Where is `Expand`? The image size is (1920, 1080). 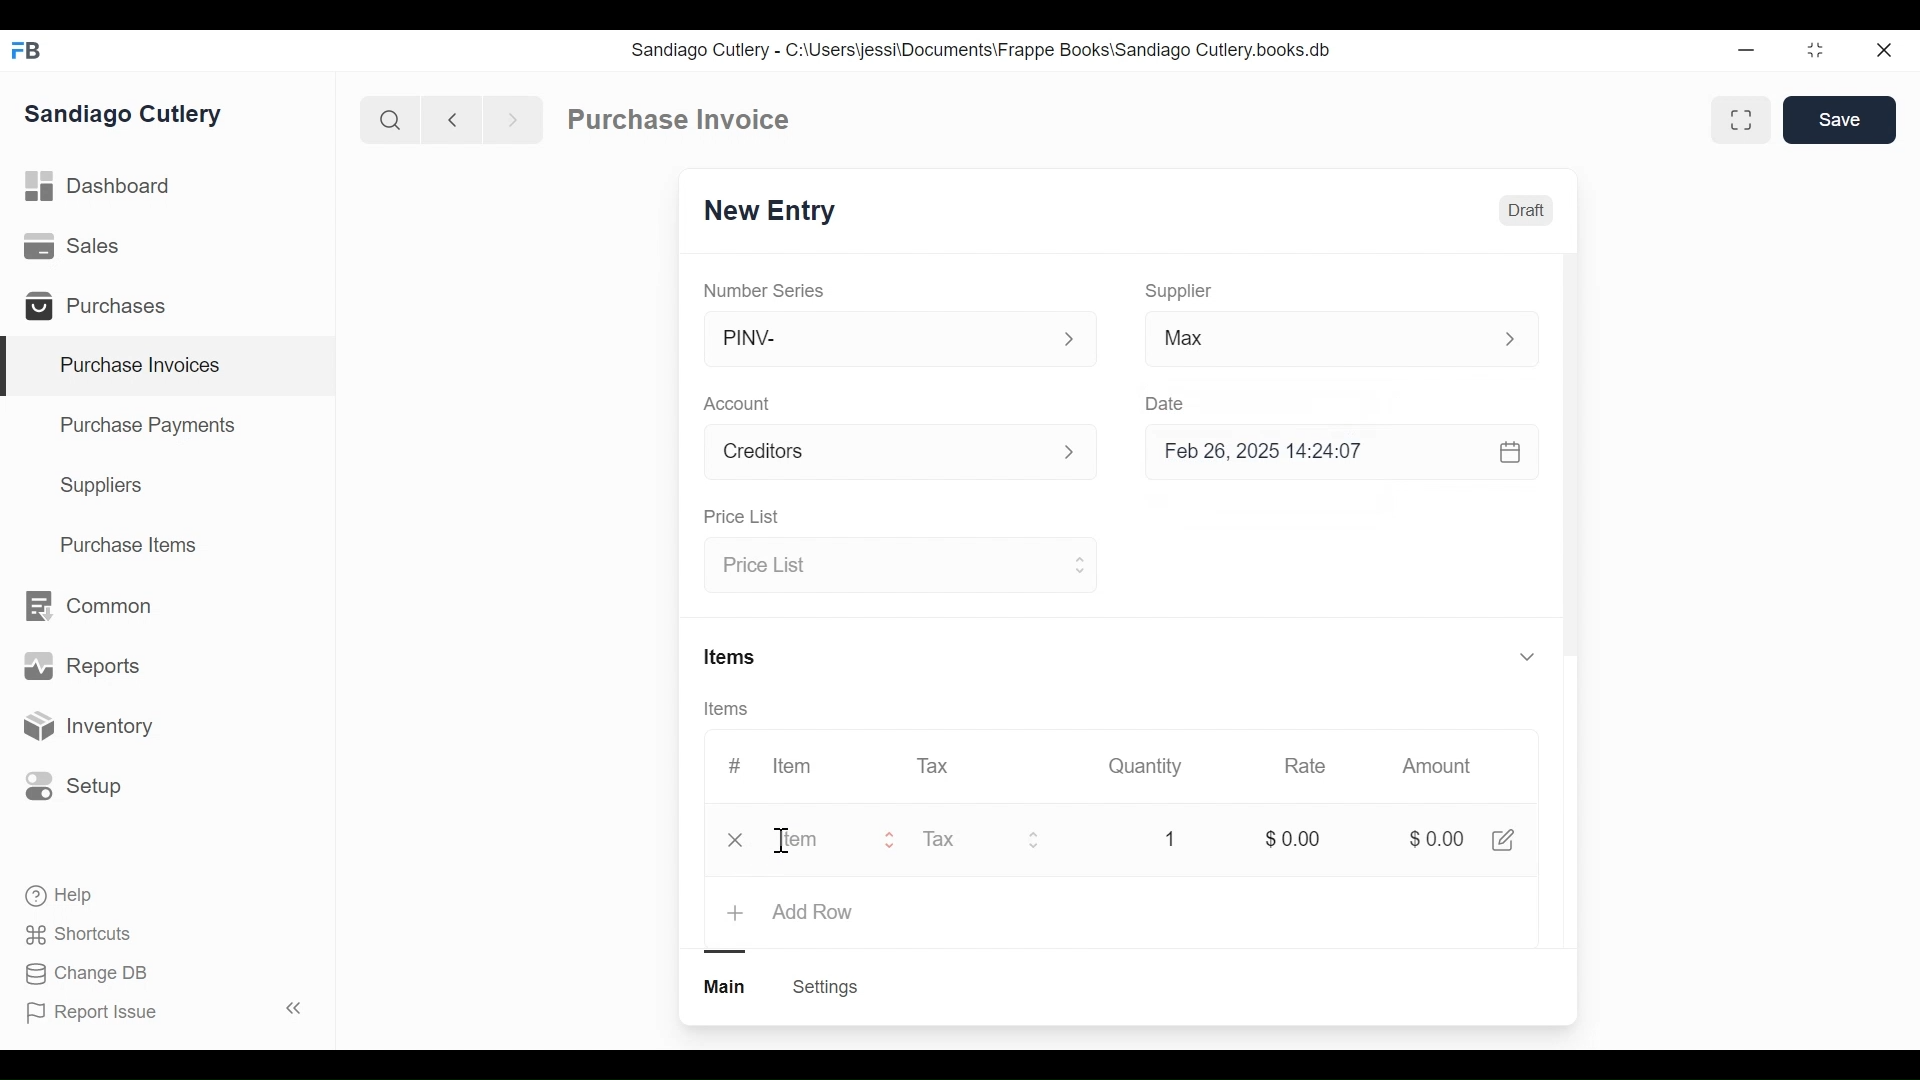
Expand is located at coordinates (1035, 839).